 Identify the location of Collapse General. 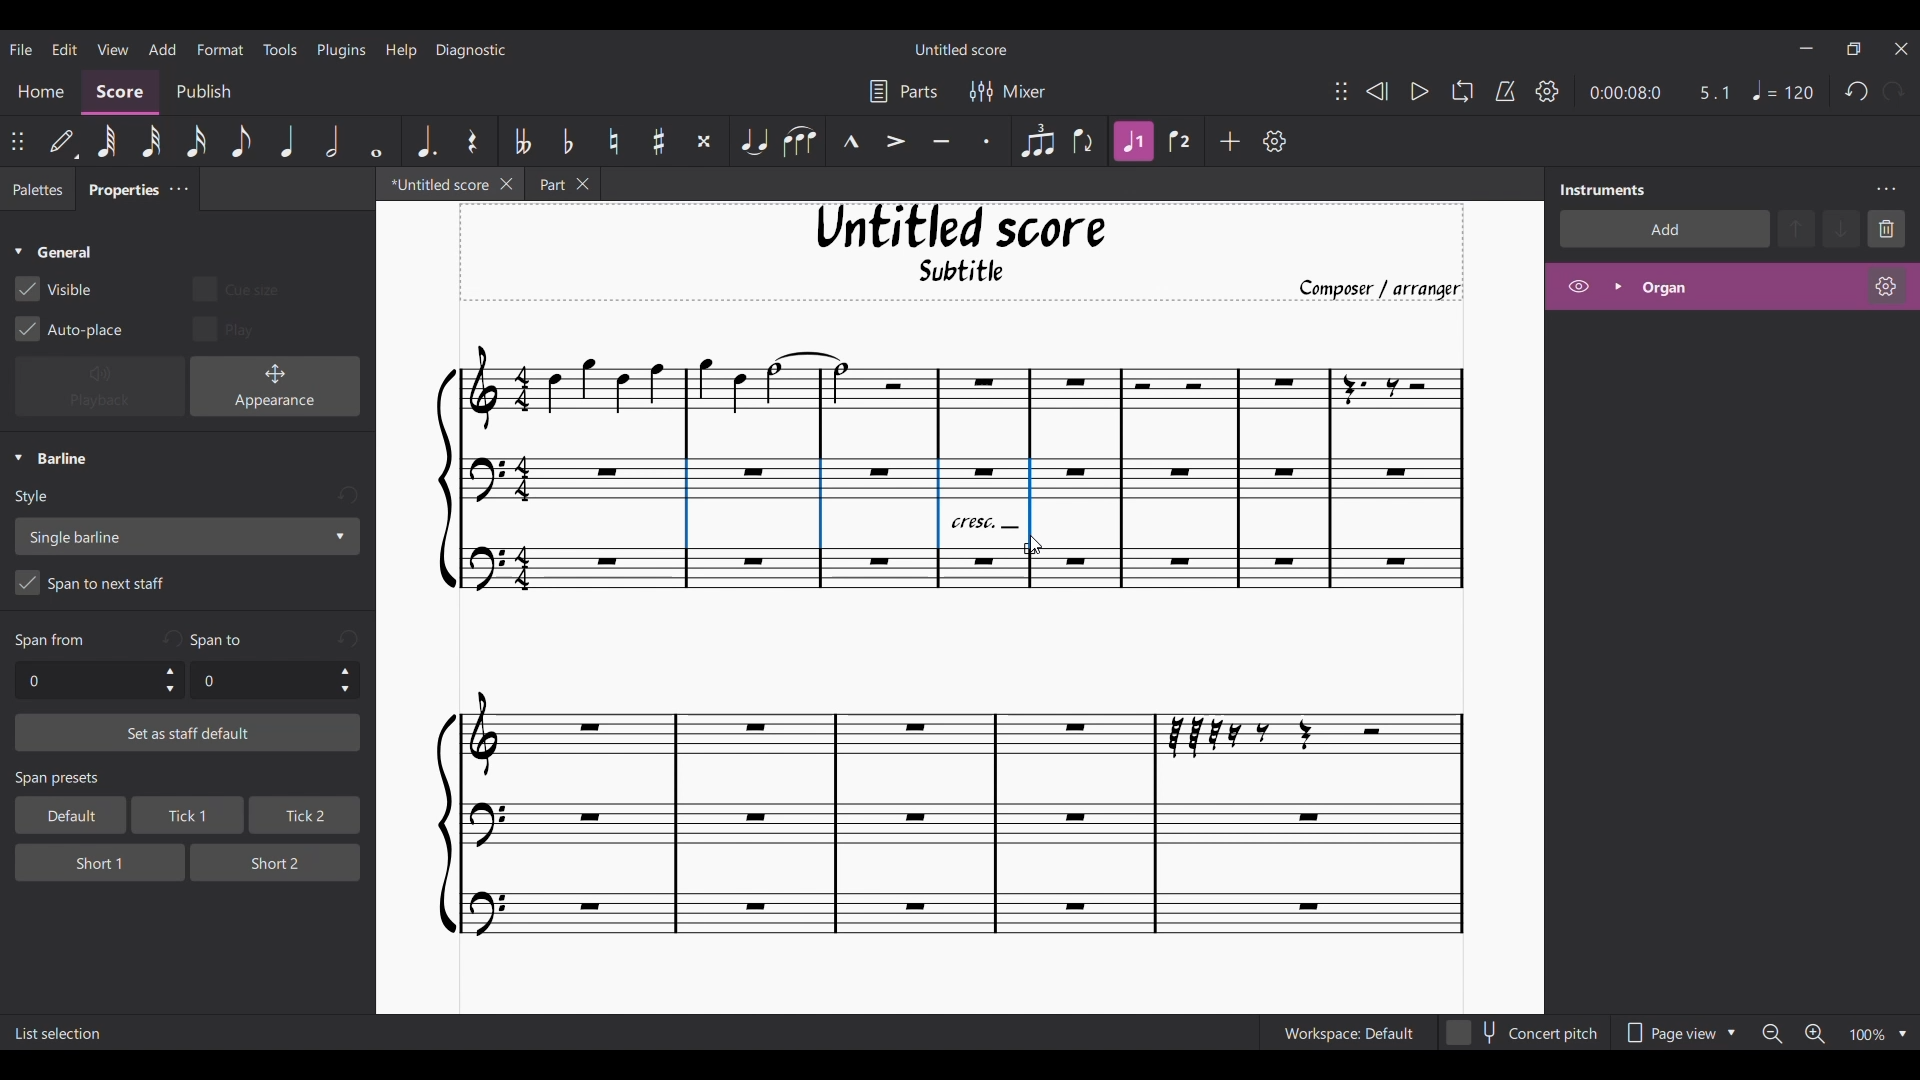
(54, 253).